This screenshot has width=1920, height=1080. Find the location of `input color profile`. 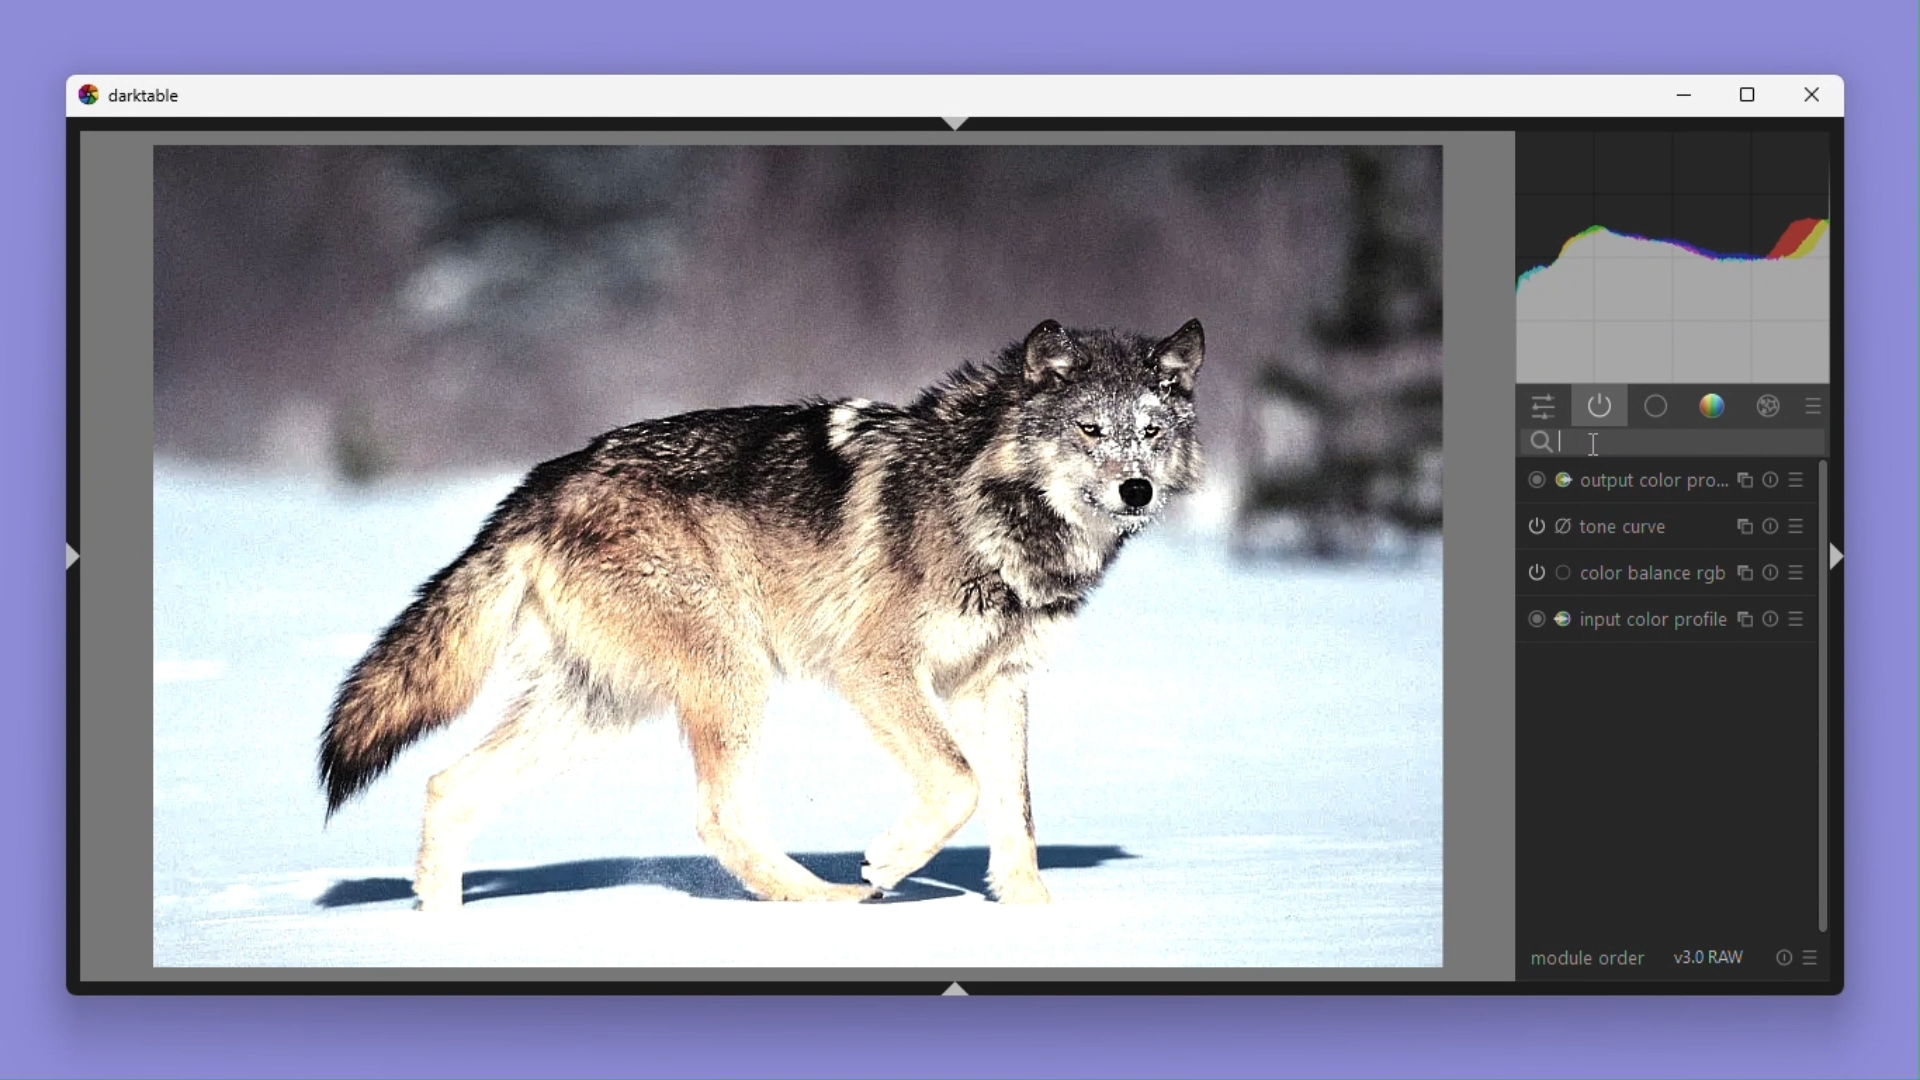

input color profile is located at coordinates (1624, 615).